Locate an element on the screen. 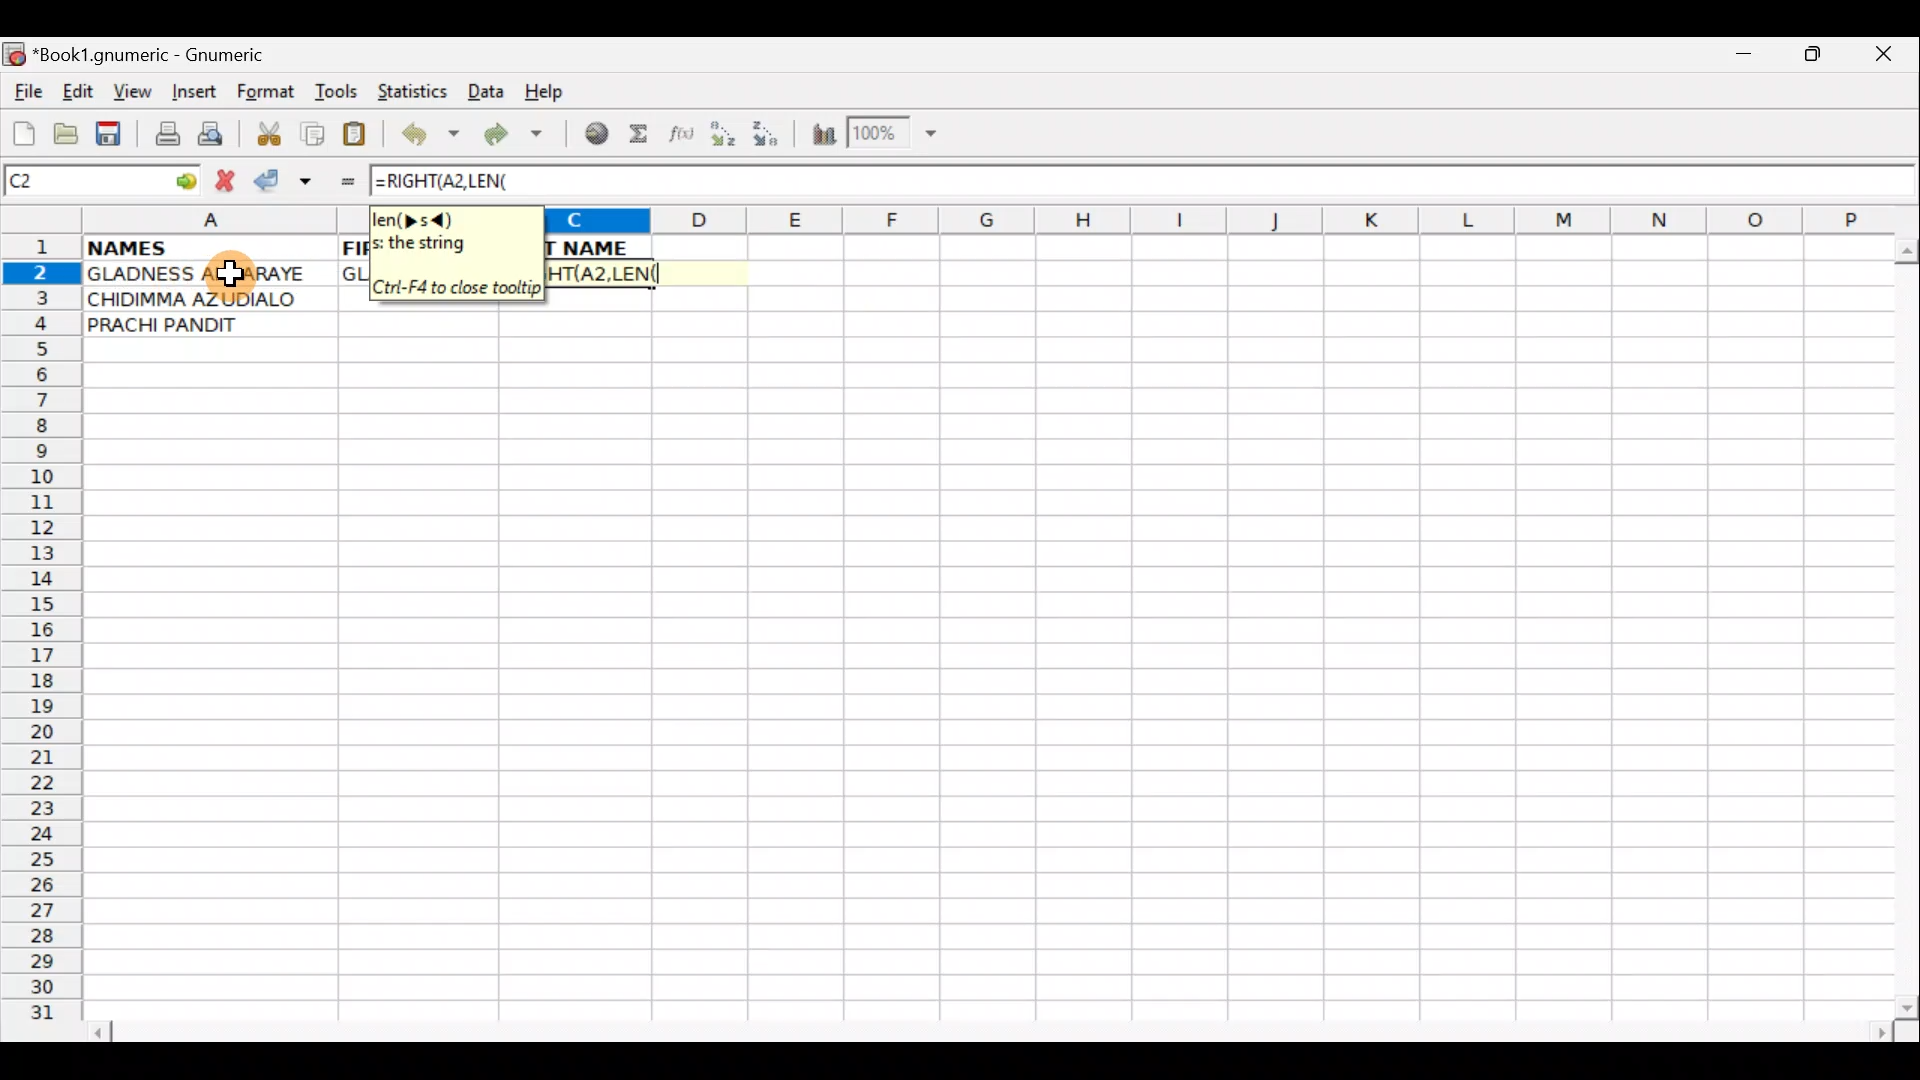  Copy selection is located at coordinates (314, 133).